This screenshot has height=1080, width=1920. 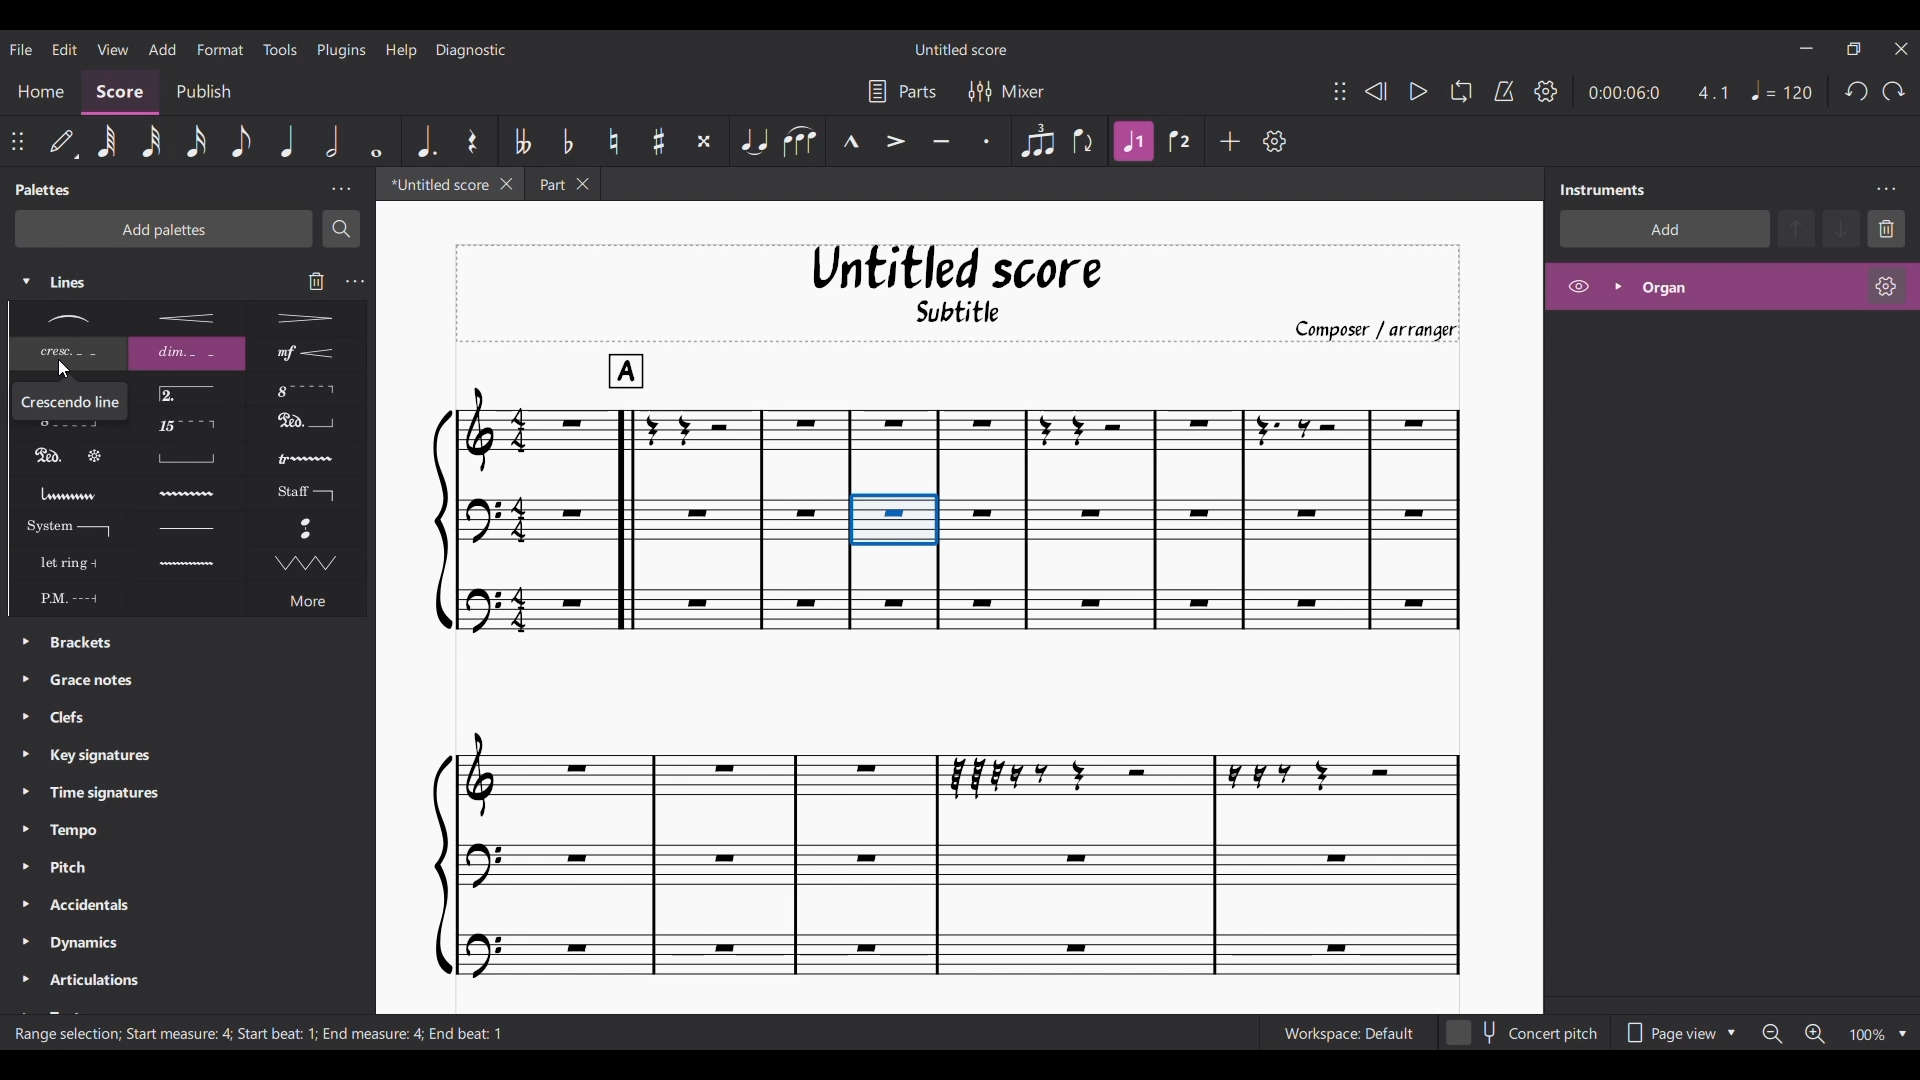 I want to click on Augmentation dot, so click(x=426, y=141).